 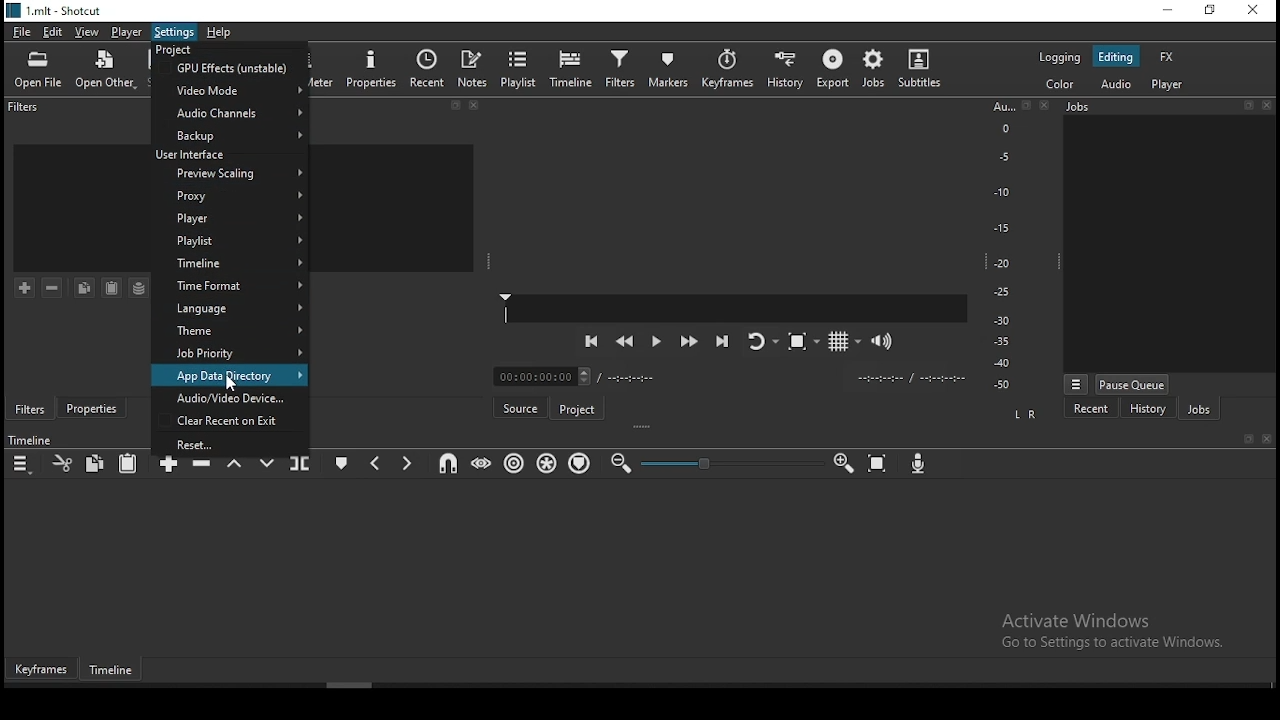 I want to click on split at playhead, so click(x=302, y=463).